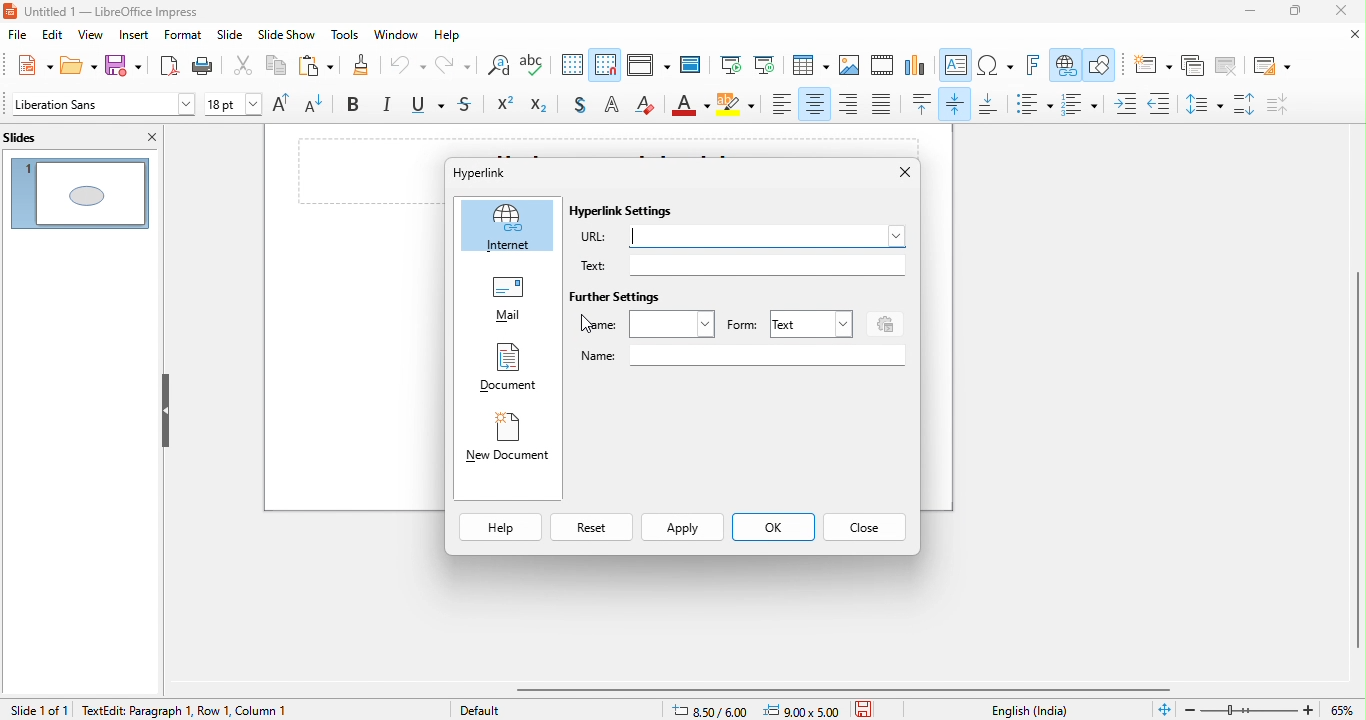  What do you see at coordinates (538, 67) in the screenshot?
I see `spelling` at bounding box center [538, 67].